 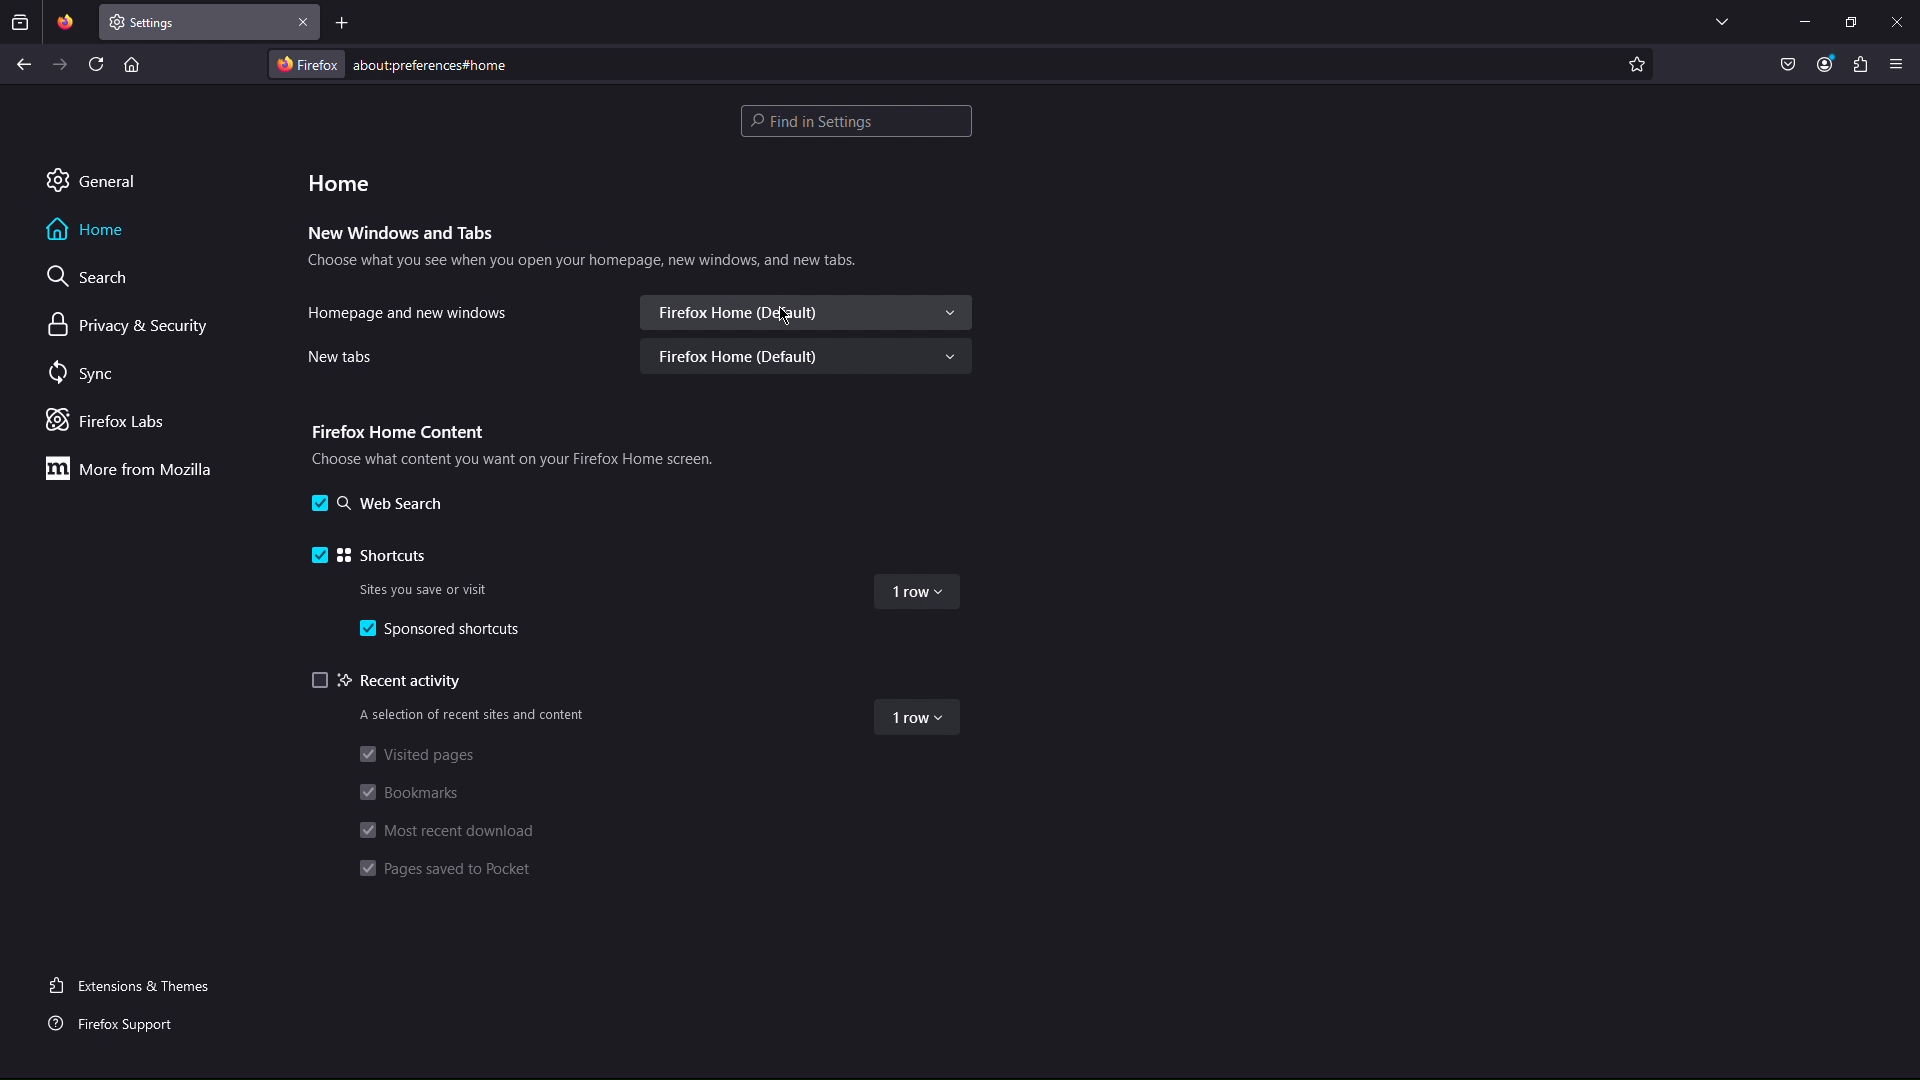 I want to click on Add new tab, so click(x=343, y=22).